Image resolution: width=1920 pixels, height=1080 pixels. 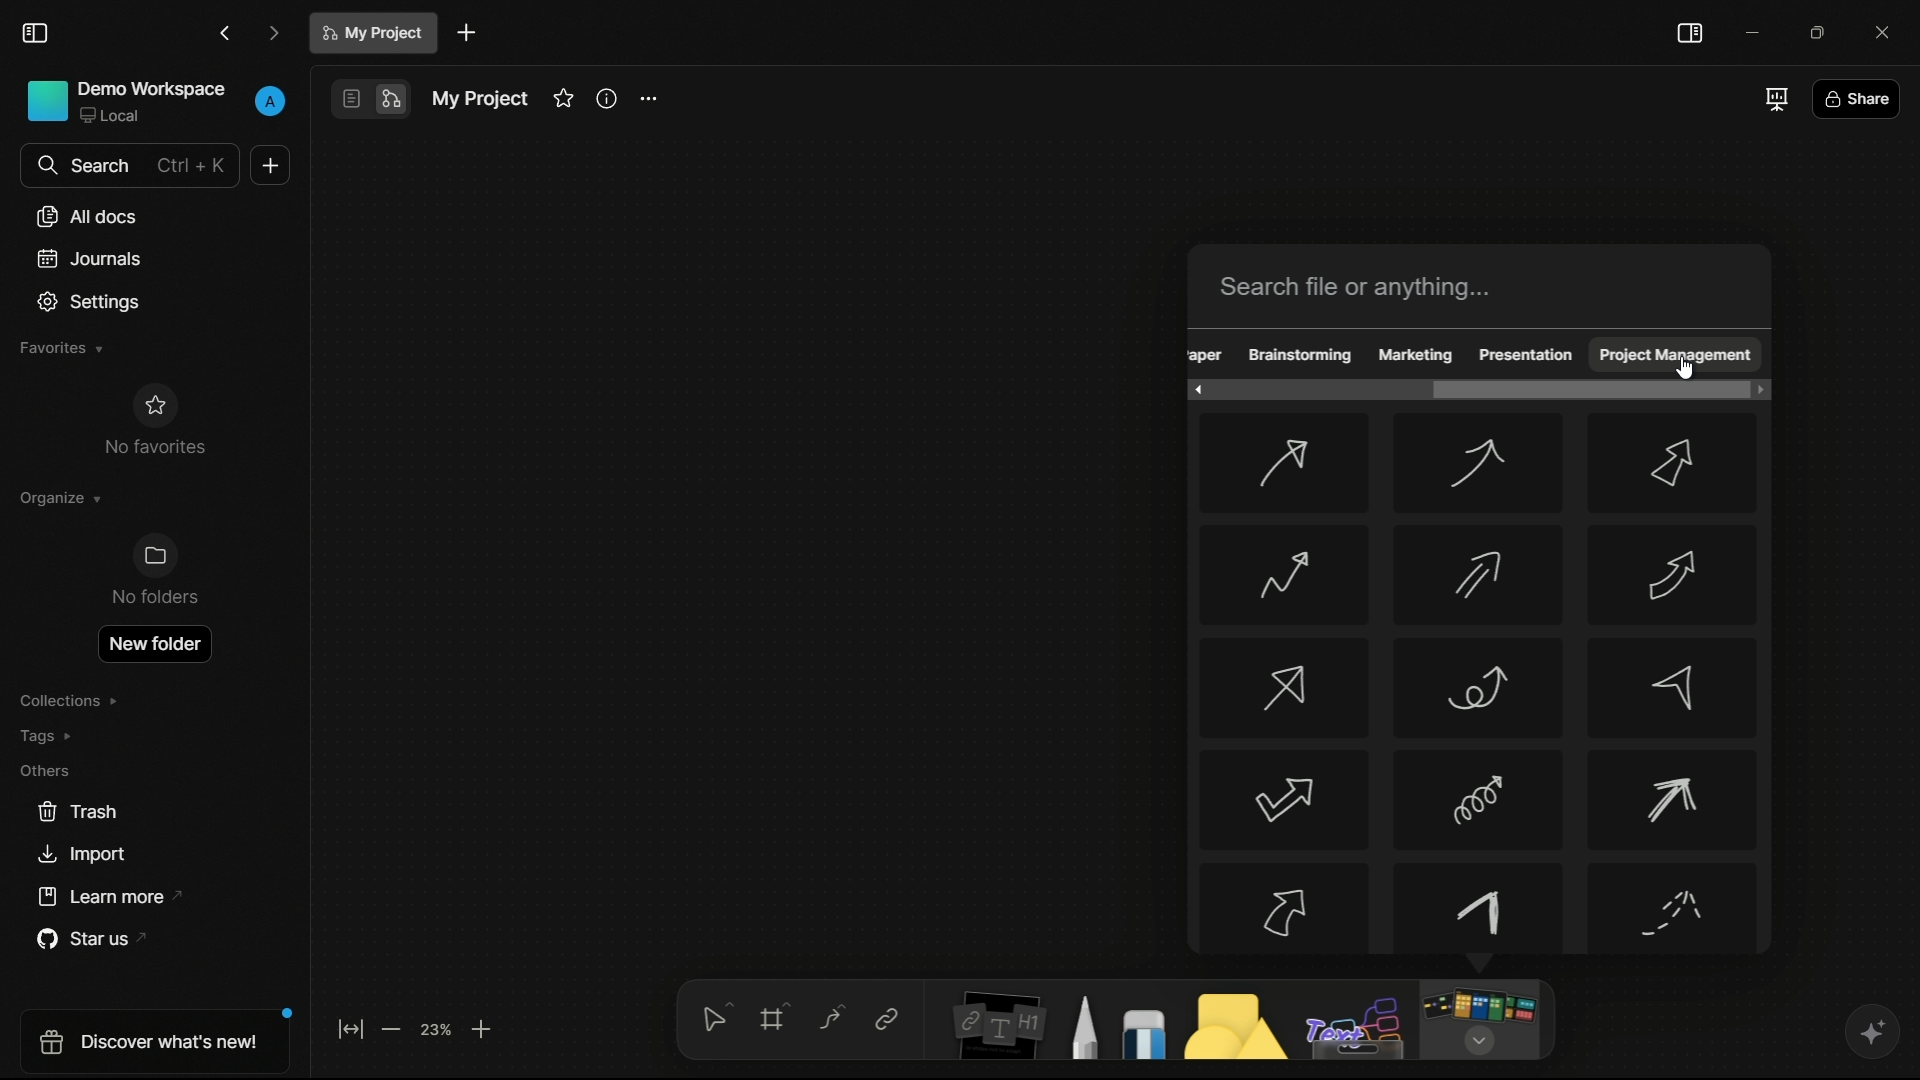 What do you see at coordinates (1193, 390) in the screenshot?
I see `scroll left` at bounding box center [1193, 390].